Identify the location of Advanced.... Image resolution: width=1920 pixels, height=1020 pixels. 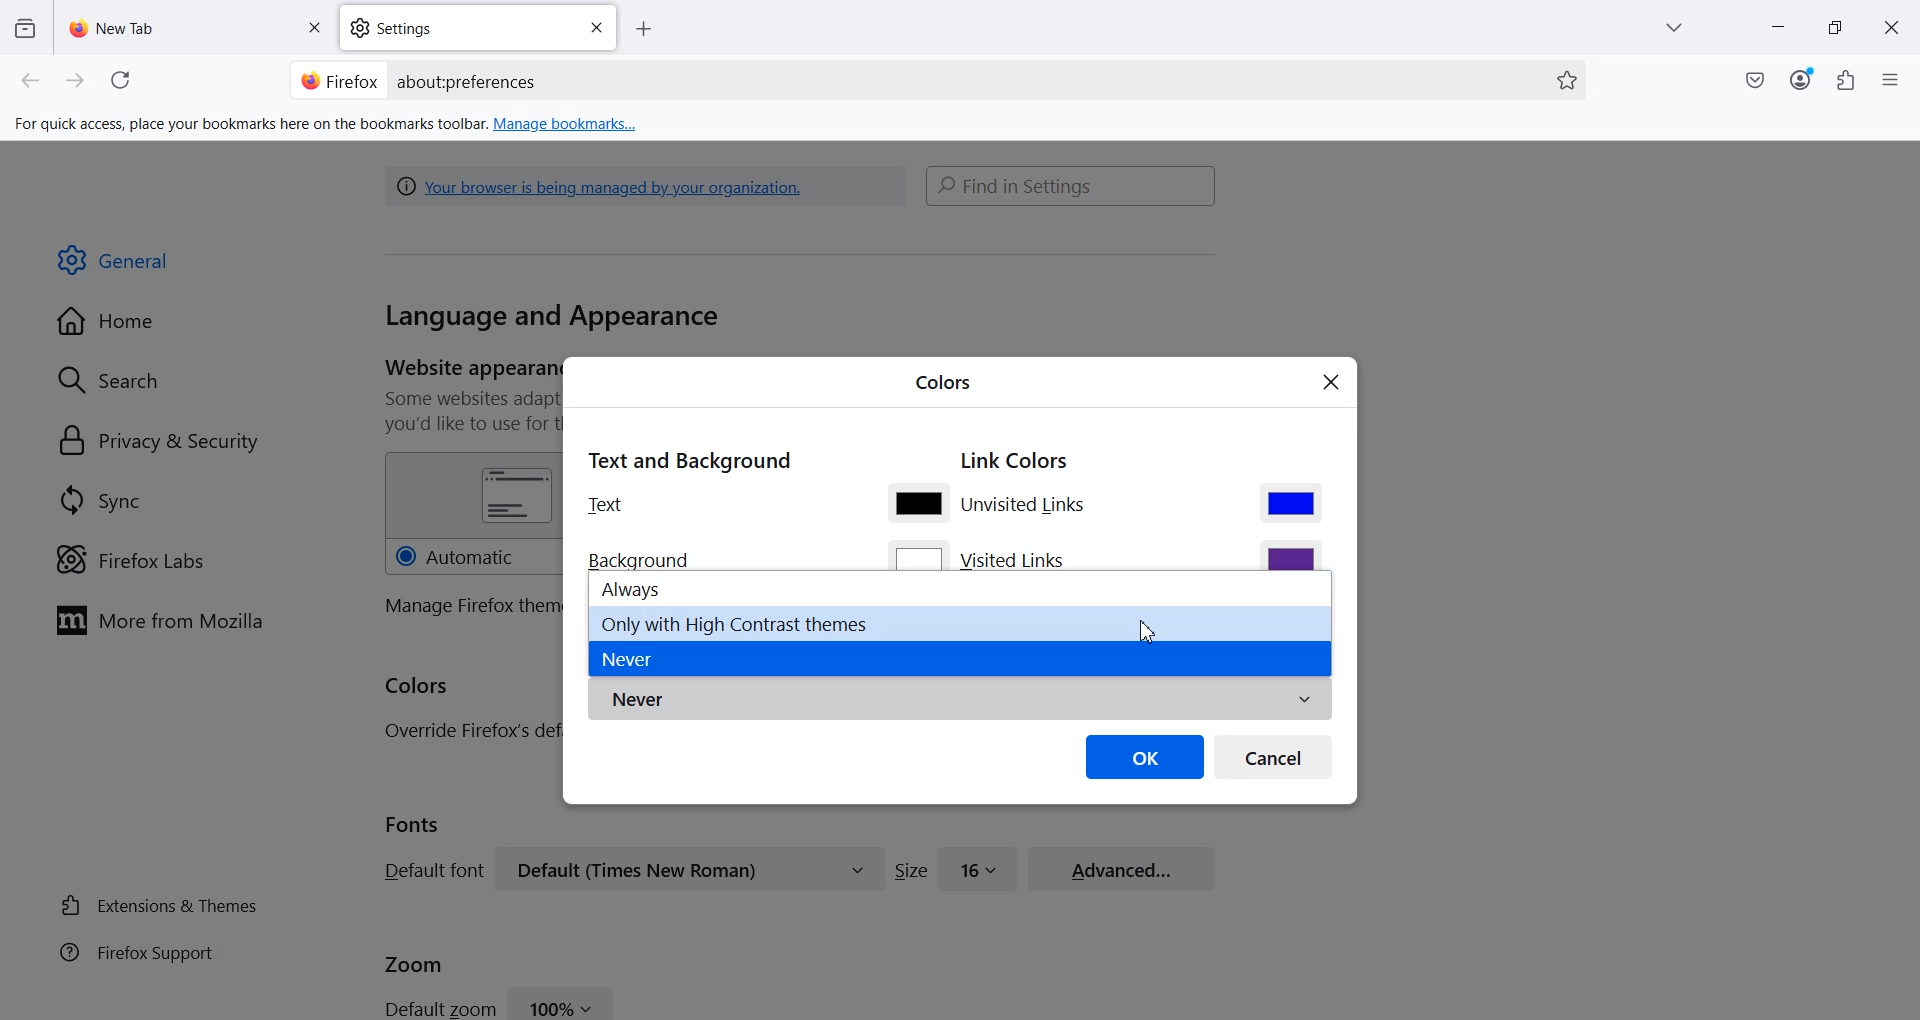
(1122, 866).